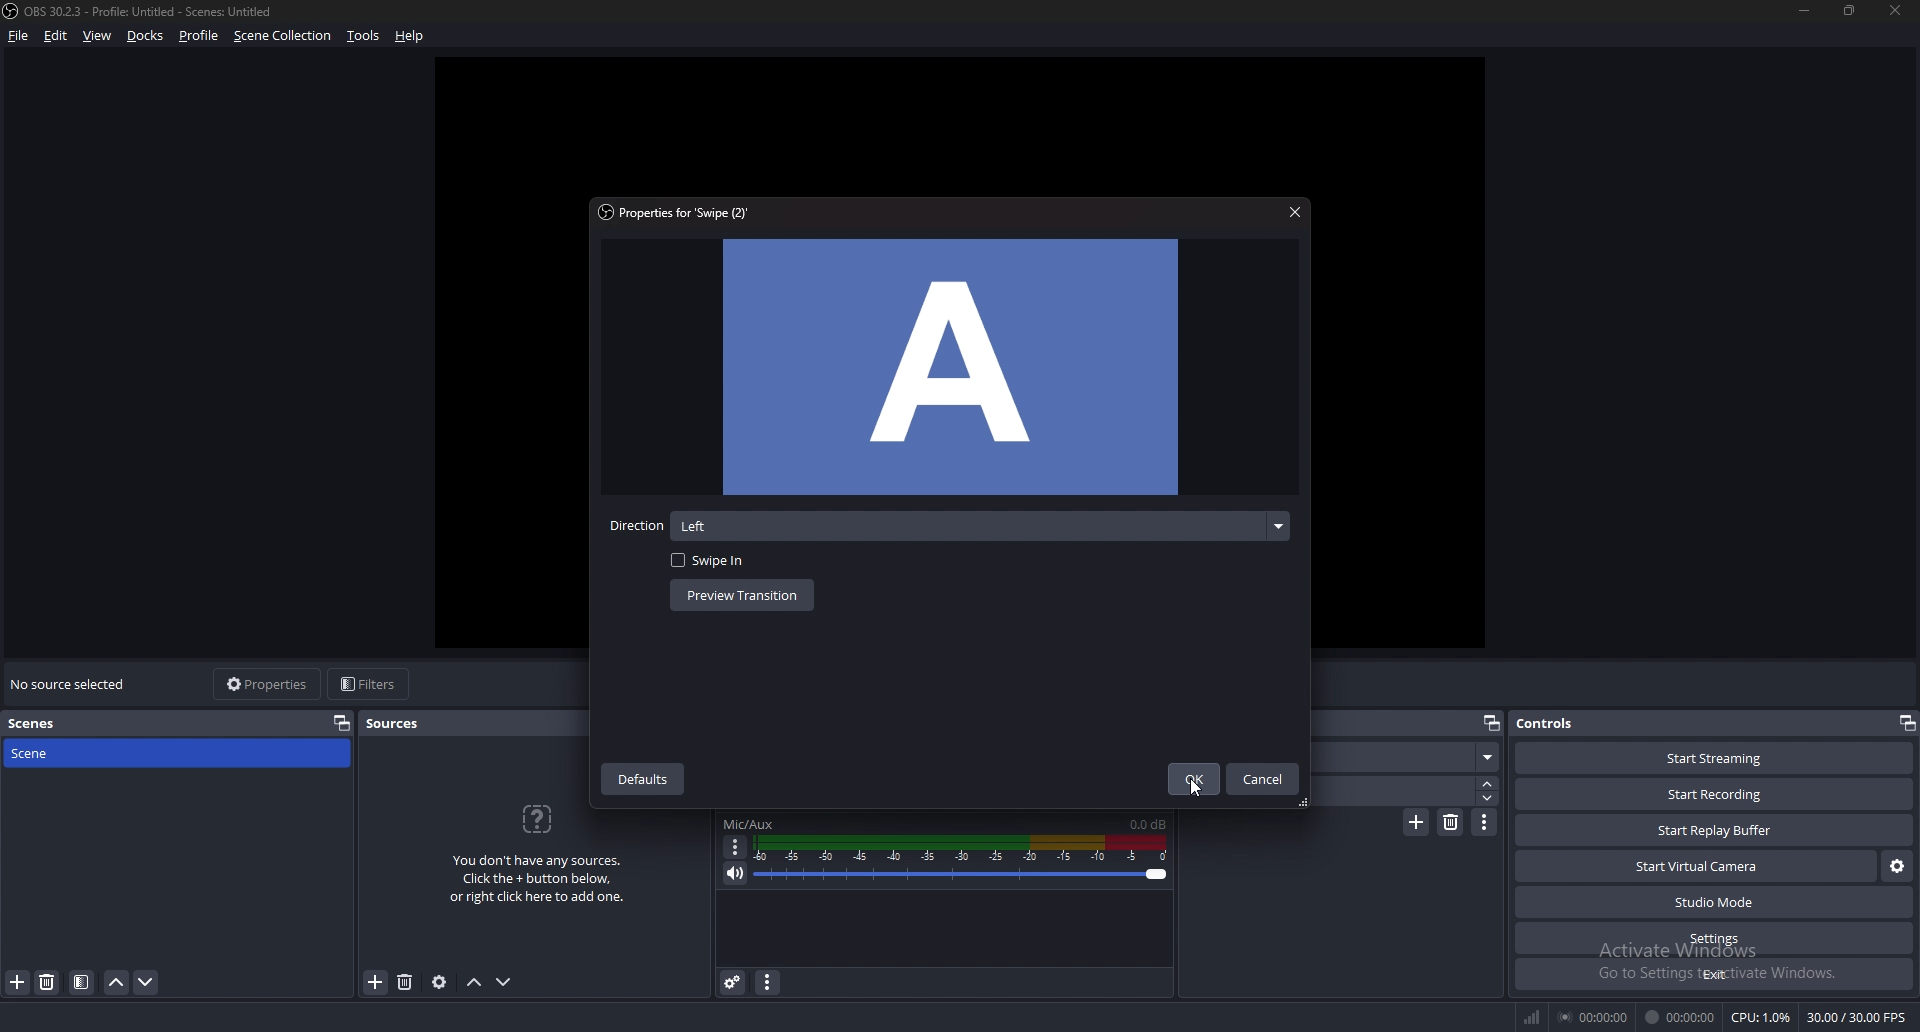 The image size is (1920, 1032). What do you see at coordinates (66, 754) in the screenshot?
I see `scene` at bounding box center [66, 754].